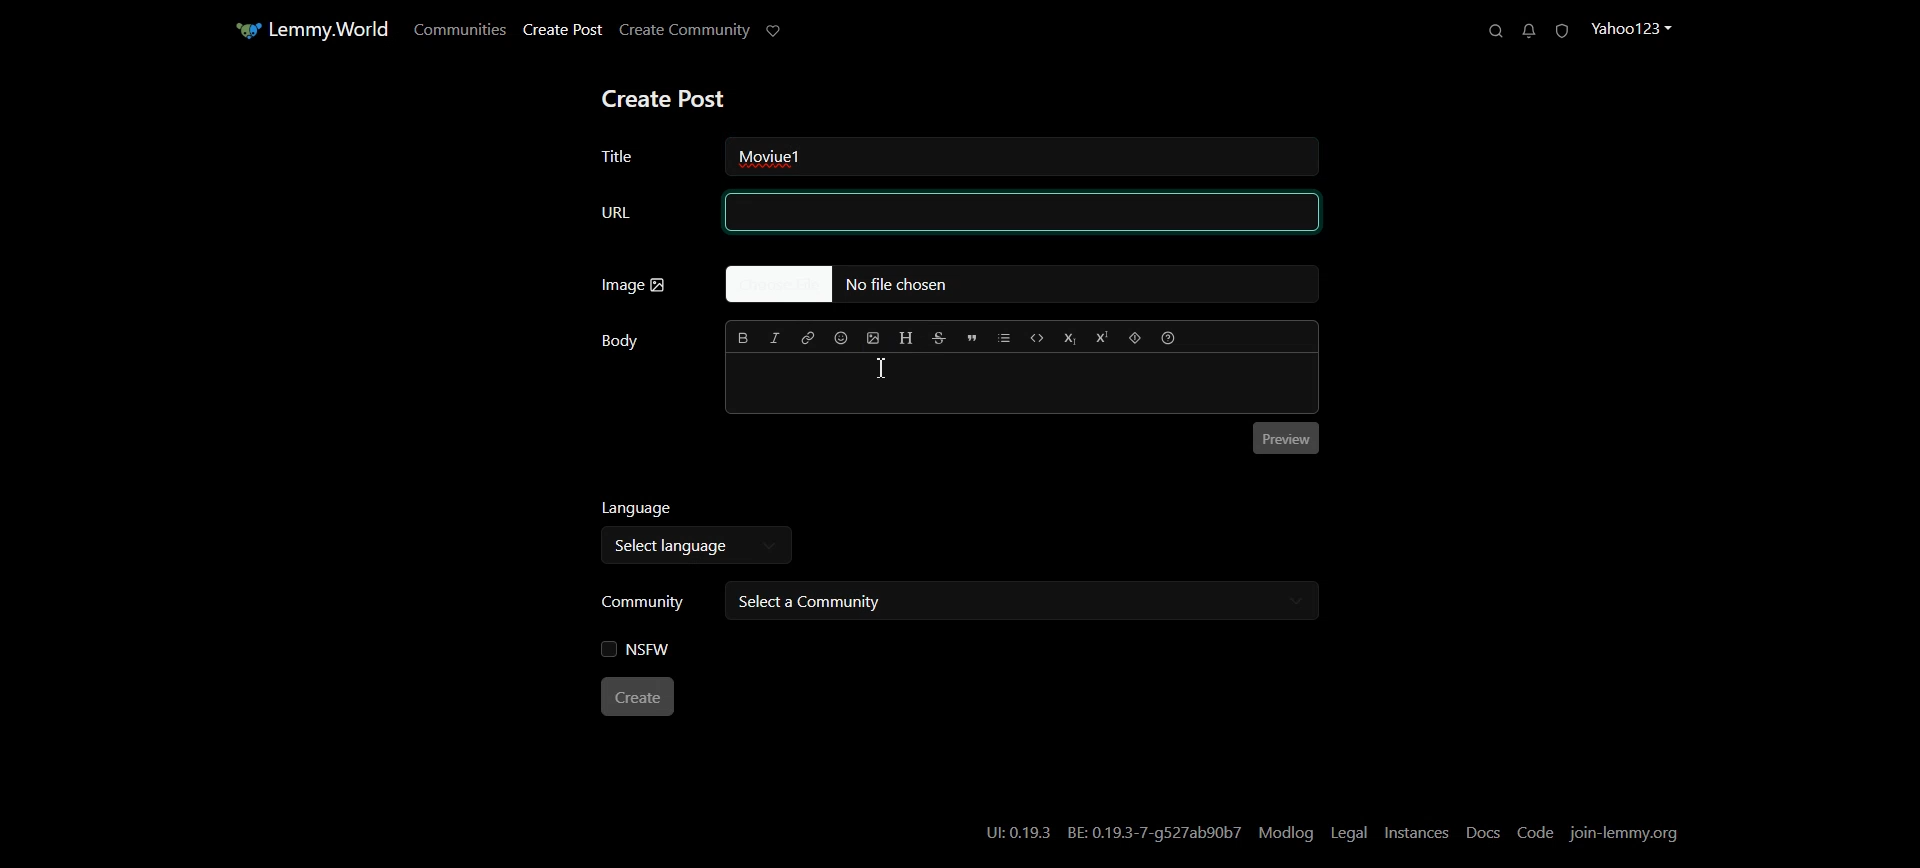 Image resolution: width=1920 pixels, height=868 pixels. I want to click on Select language, so click(689, 548).